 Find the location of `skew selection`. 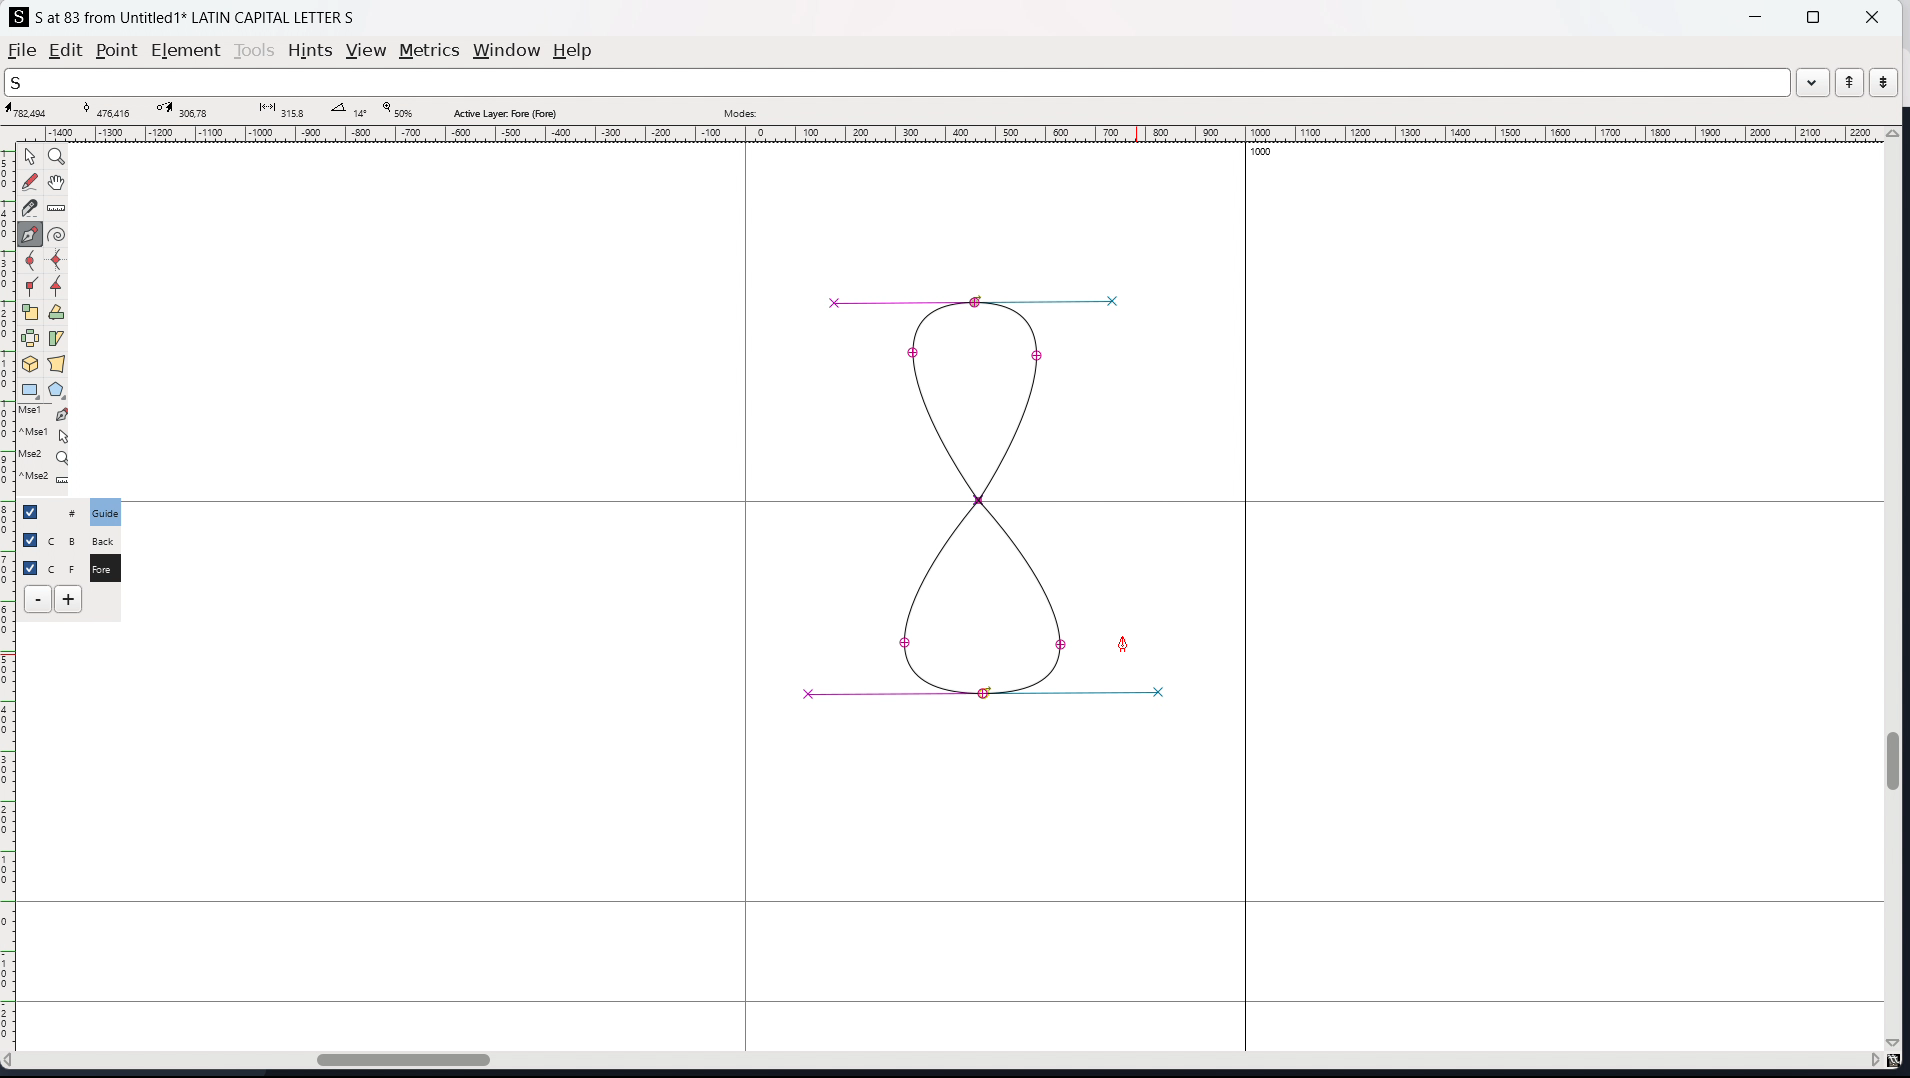

skew selection is located at coordinates (57, 340).